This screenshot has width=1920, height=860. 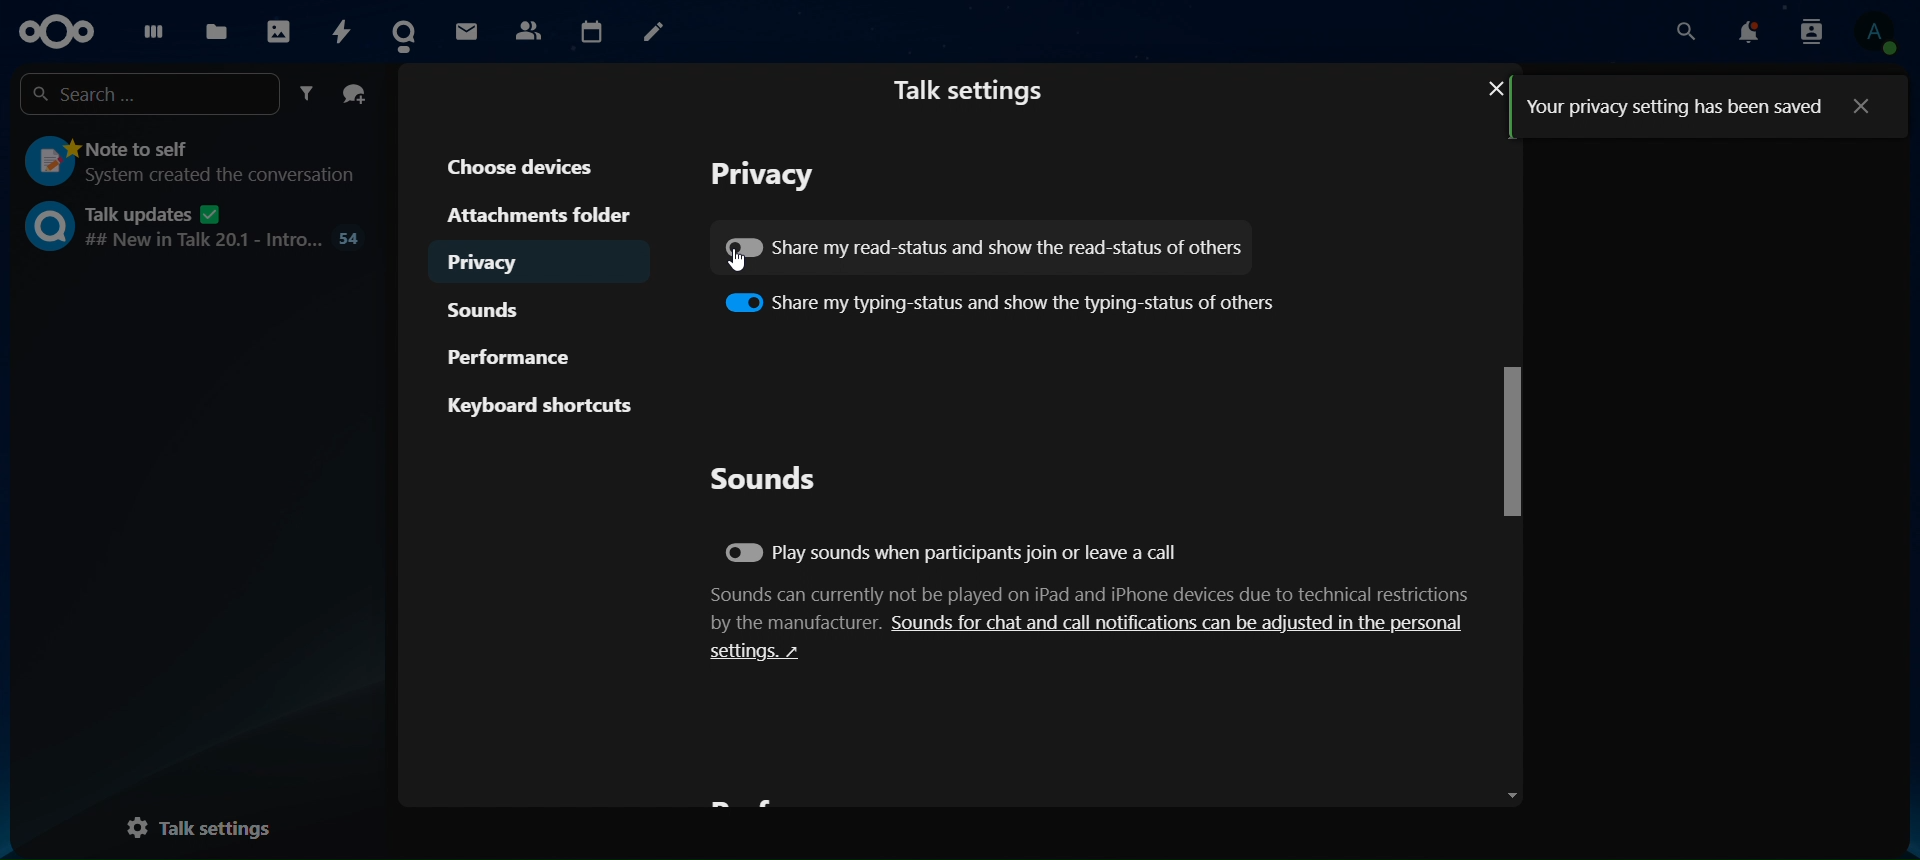 What do you see at coordinates (196, 226) in the screenshot?
I see `talk updates` at bounding box center [196, 226].